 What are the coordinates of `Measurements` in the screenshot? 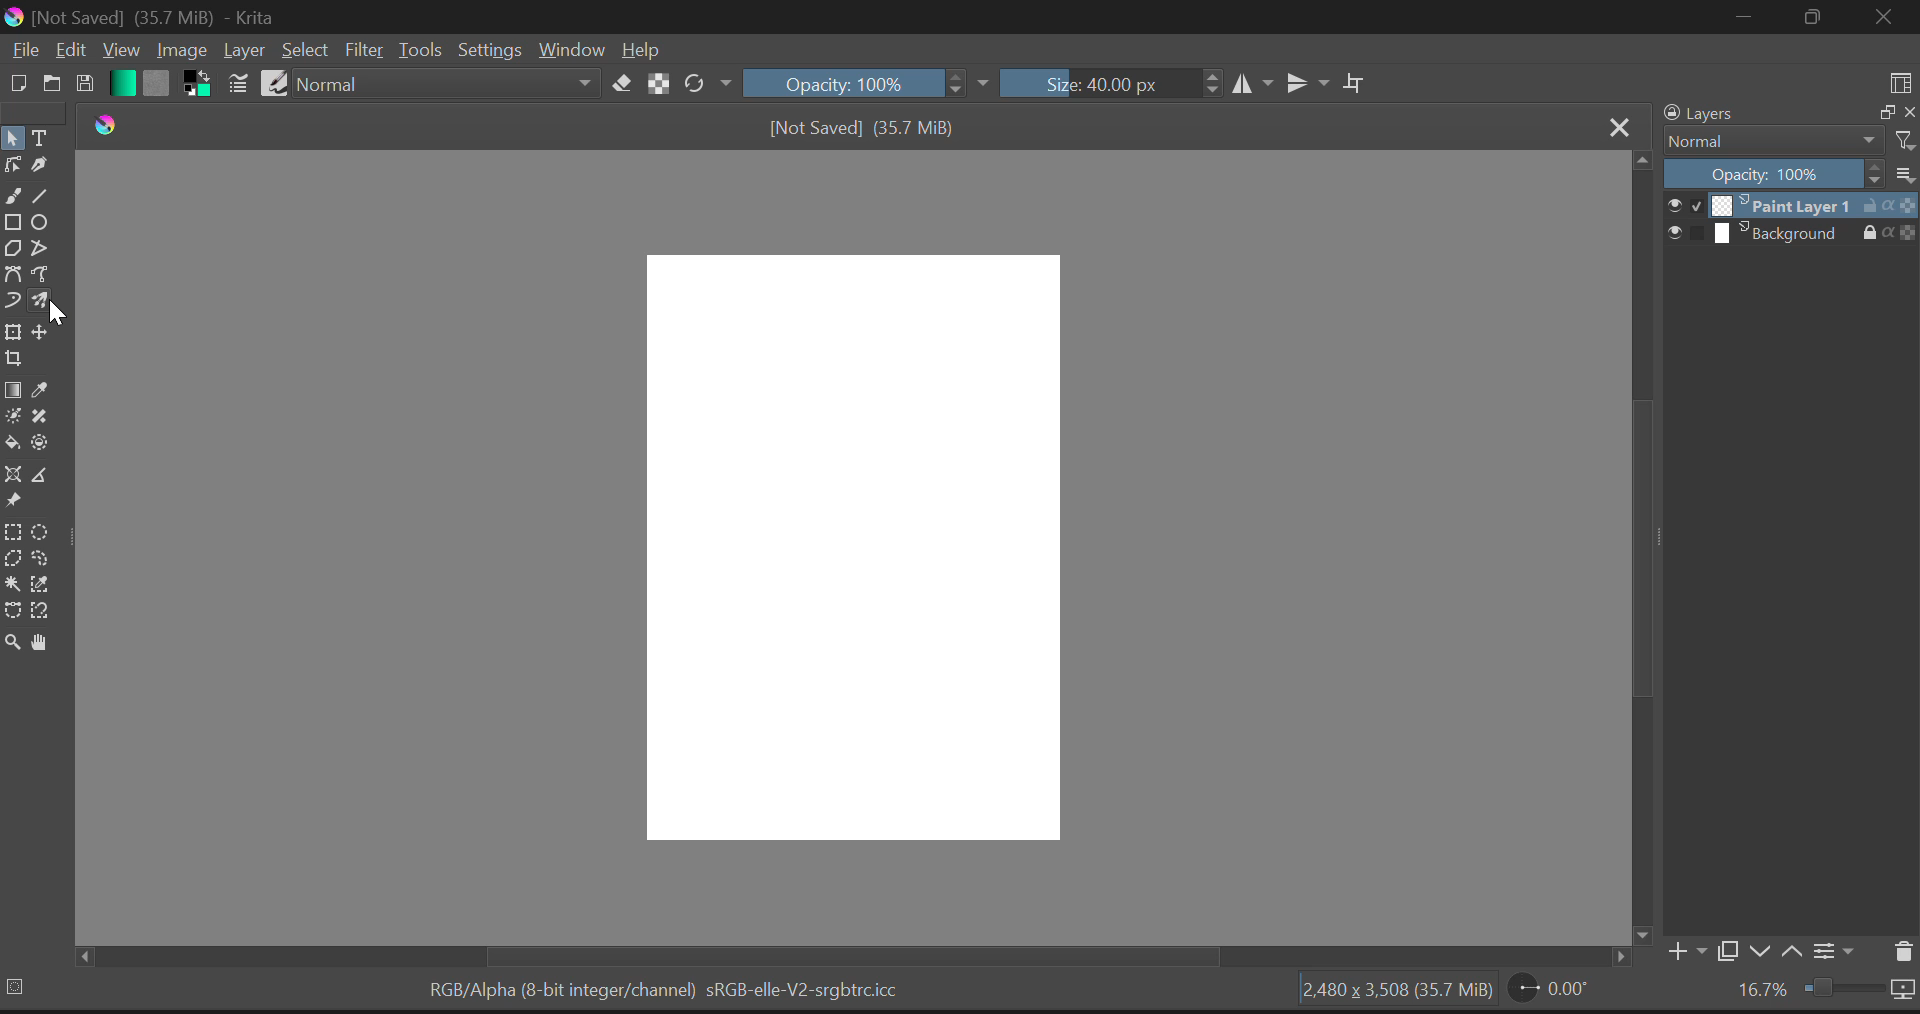 It's located at (50, 479).